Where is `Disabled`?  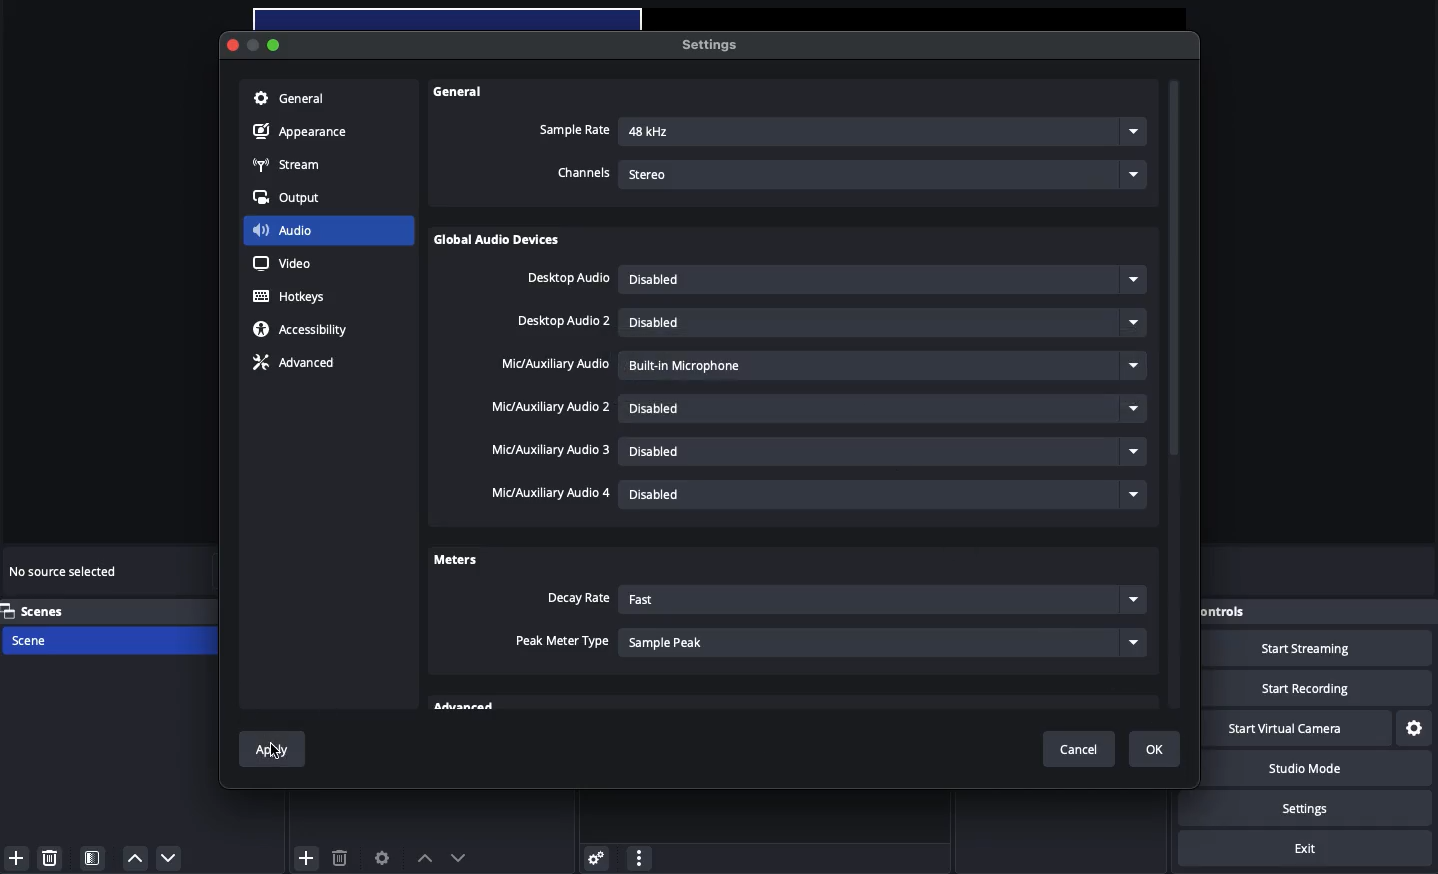
Disabled is located at coordinates (879, 454).